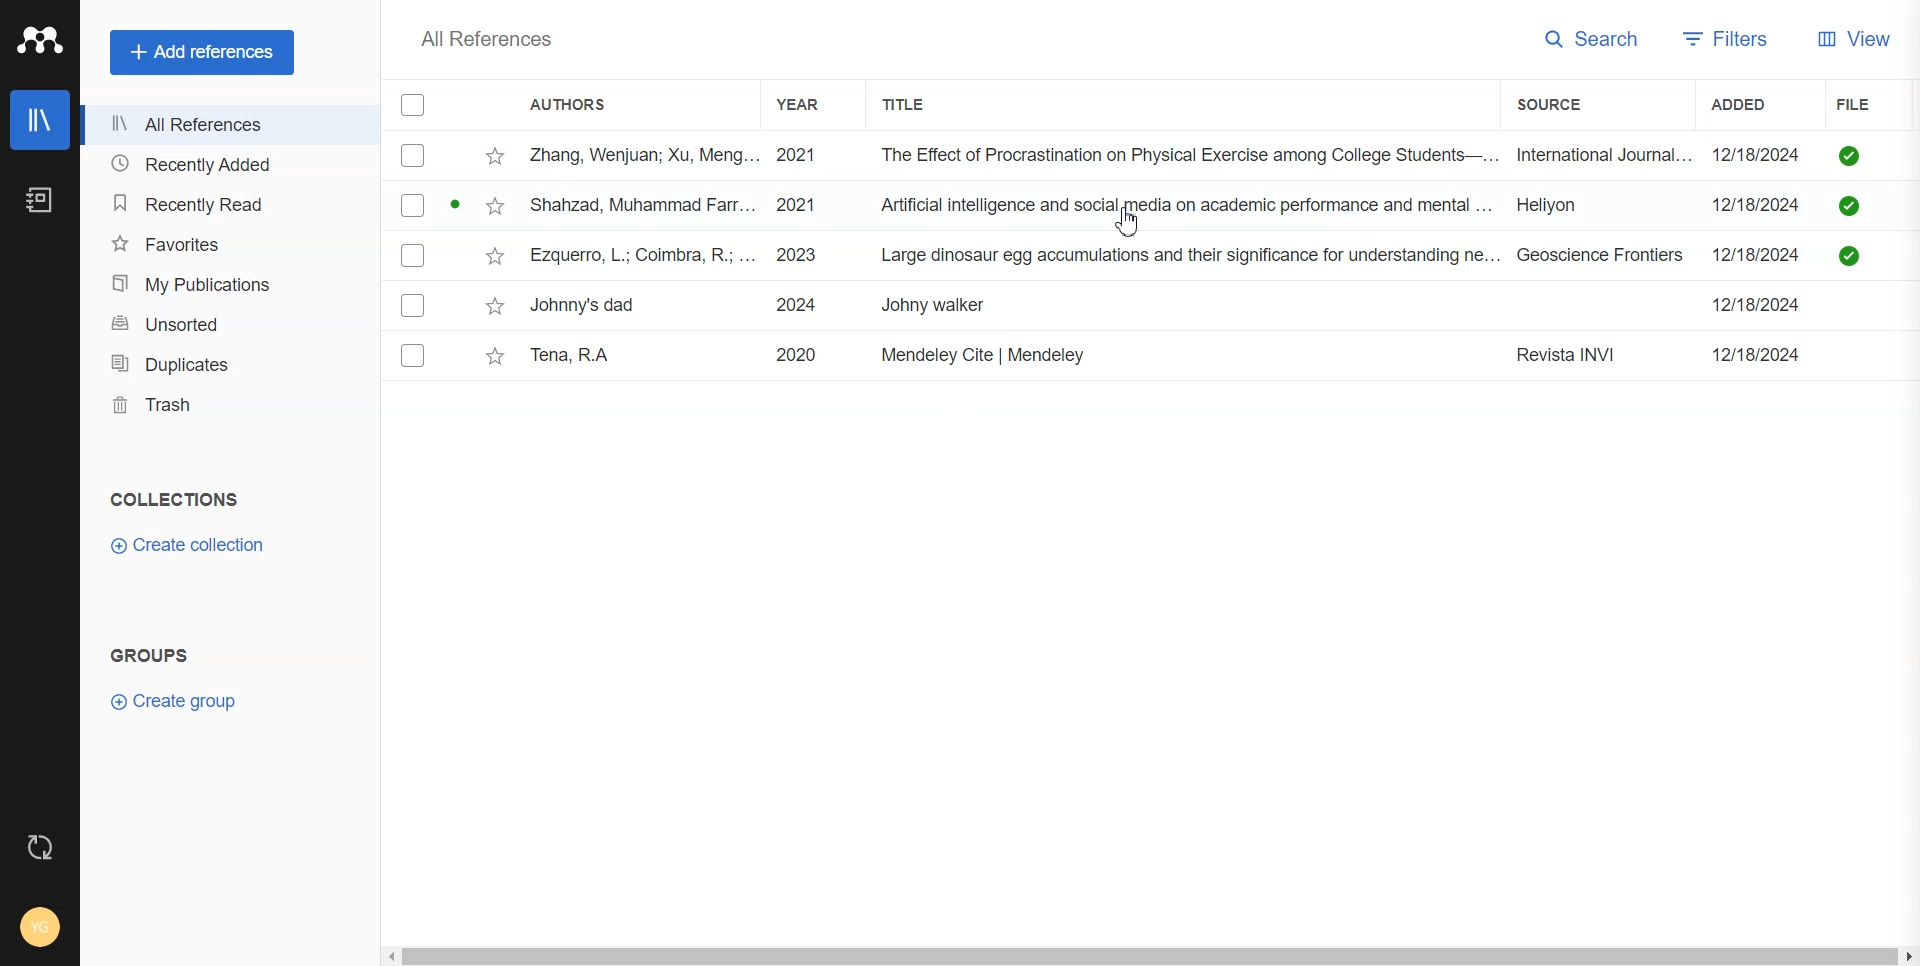  I want to click on Year, so click(814, 105).